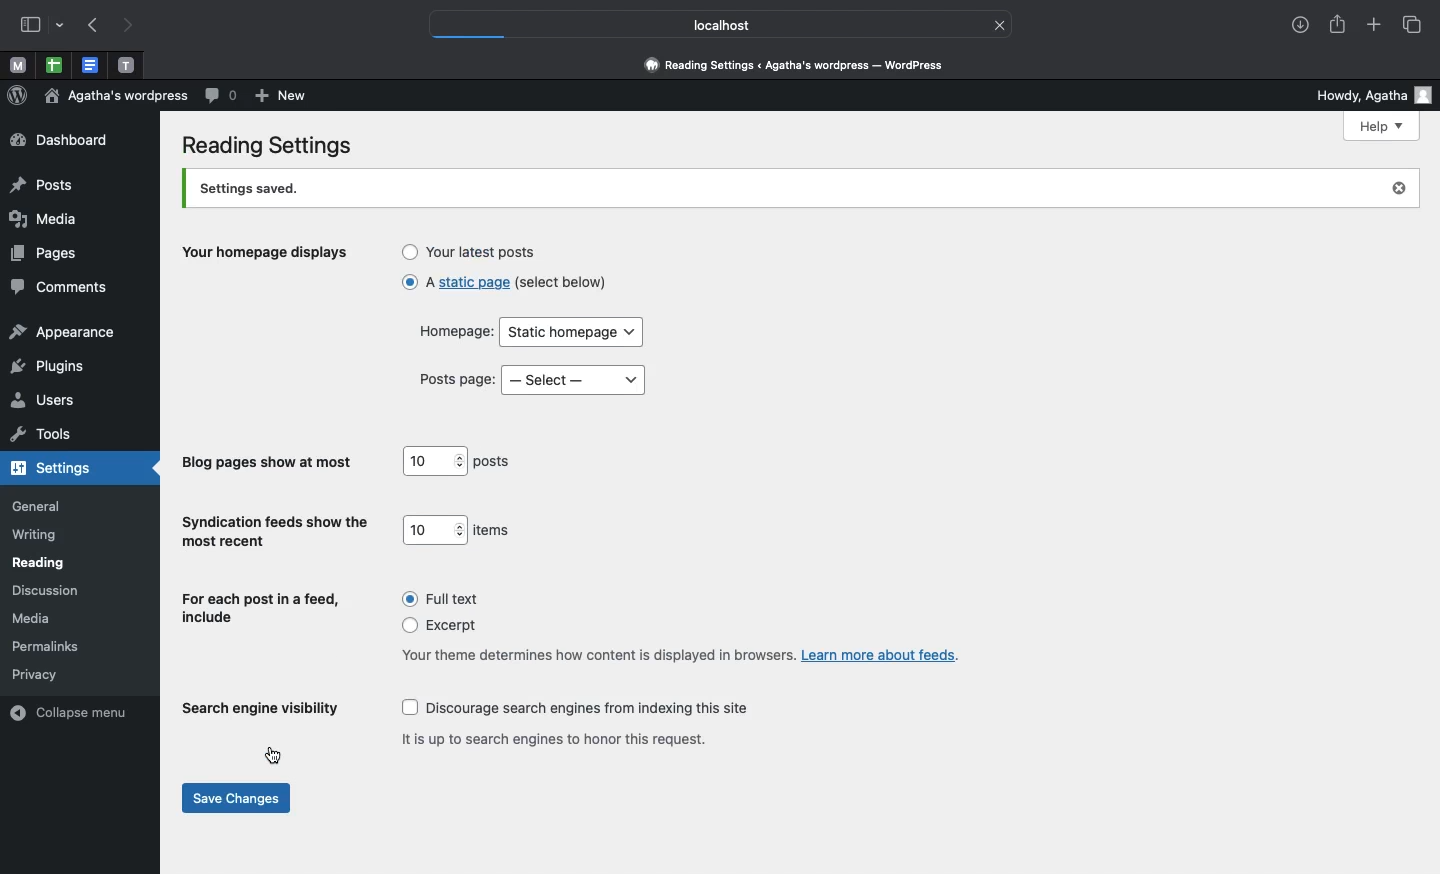 This screenshot has width=1440, height=874. Describe the element at coordinates (36, 536) in the screenshot. I see `writing` at that location.